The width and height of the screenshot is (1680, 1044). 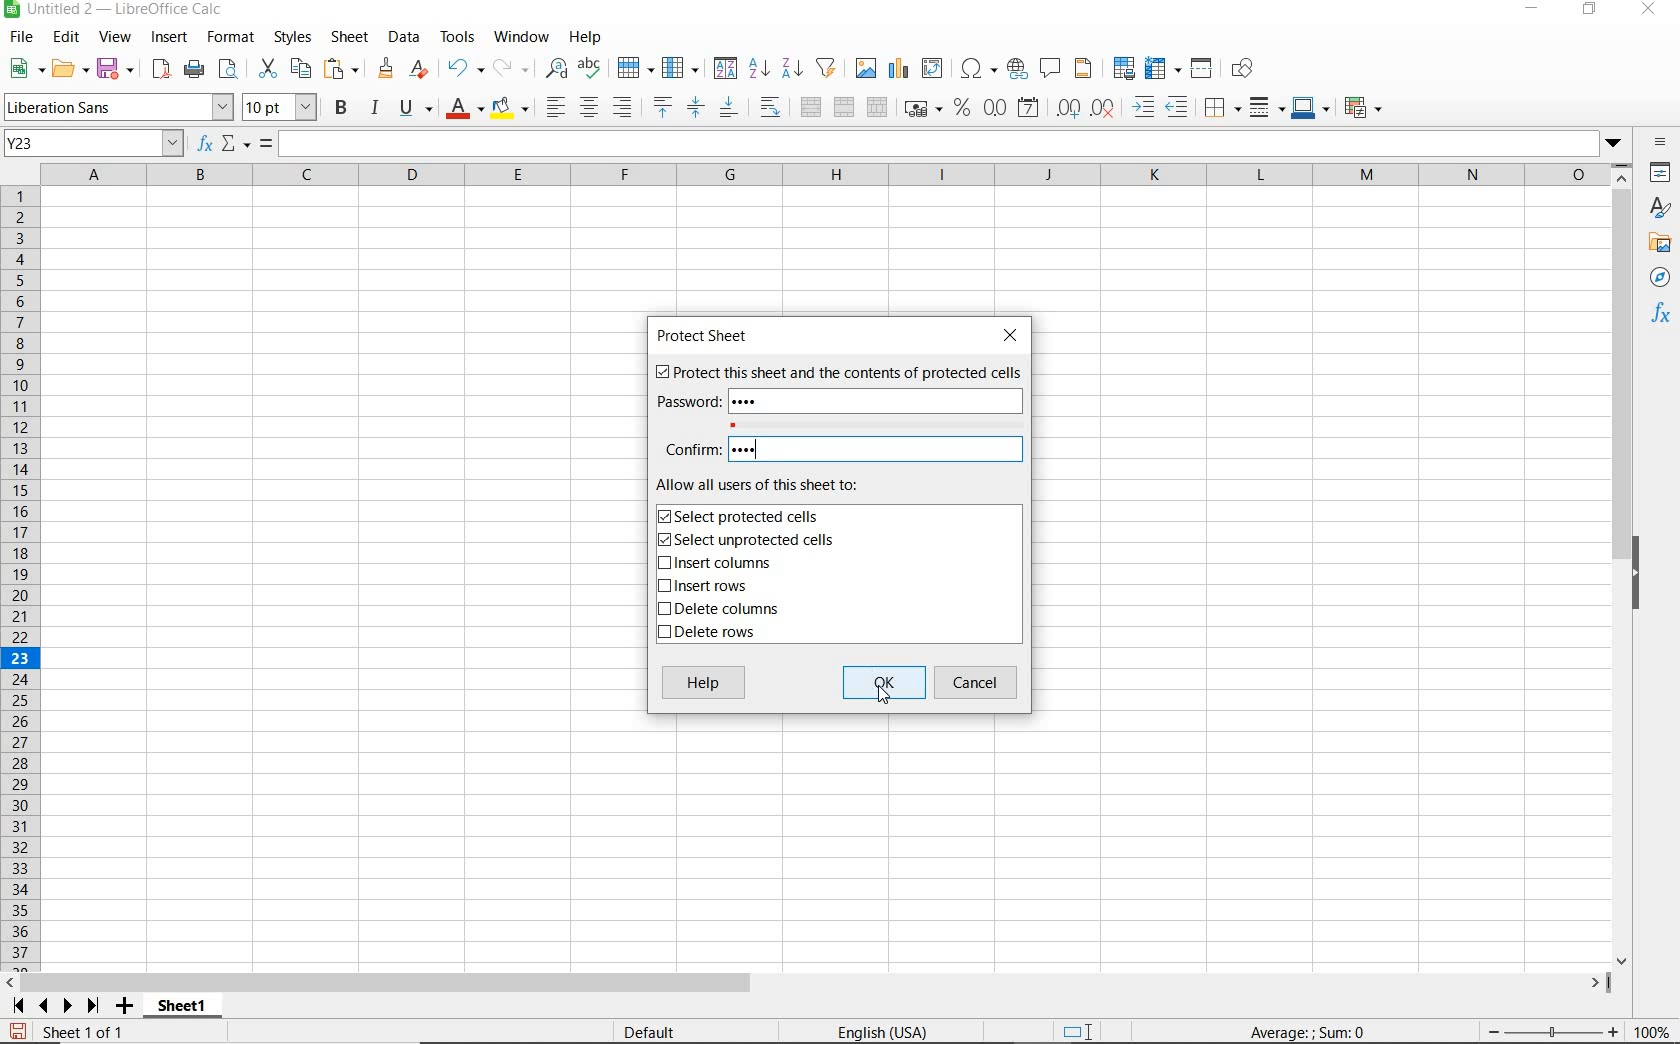 I want to click on FORMAT, so click(x=228, y=36).